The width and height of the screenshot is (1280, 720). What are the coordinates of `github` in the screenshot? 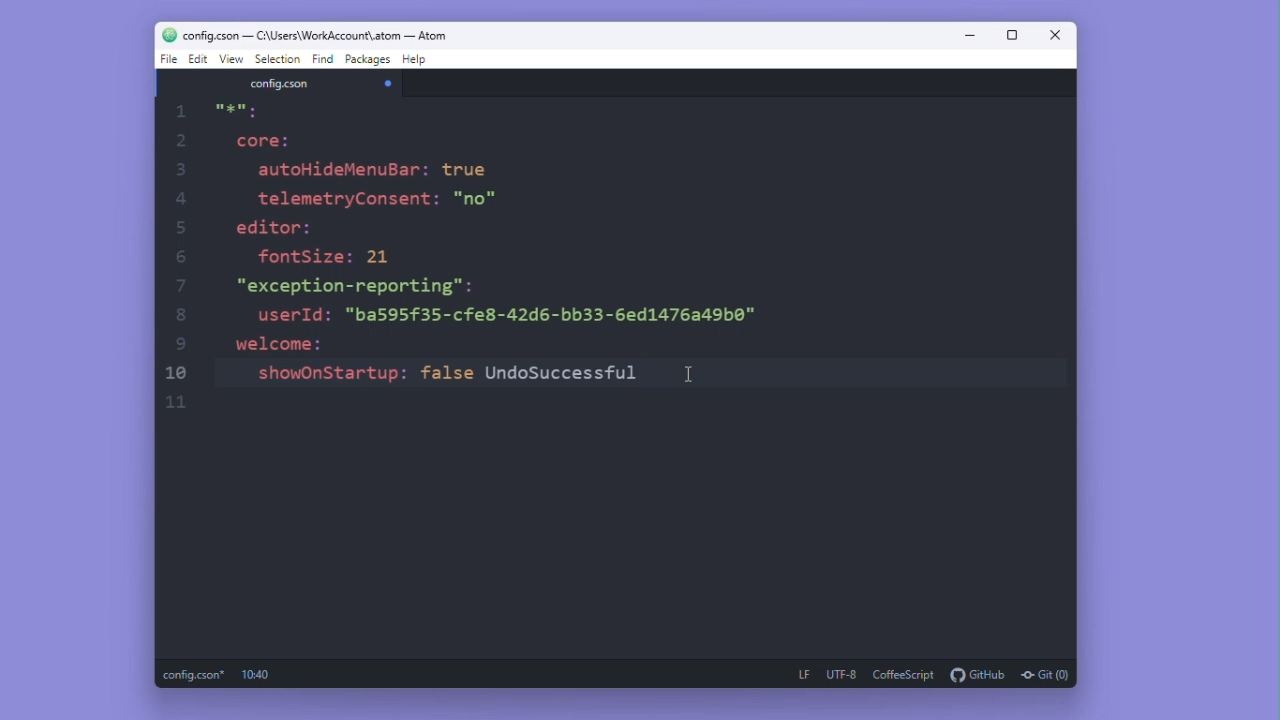 It's located at (979, 675).